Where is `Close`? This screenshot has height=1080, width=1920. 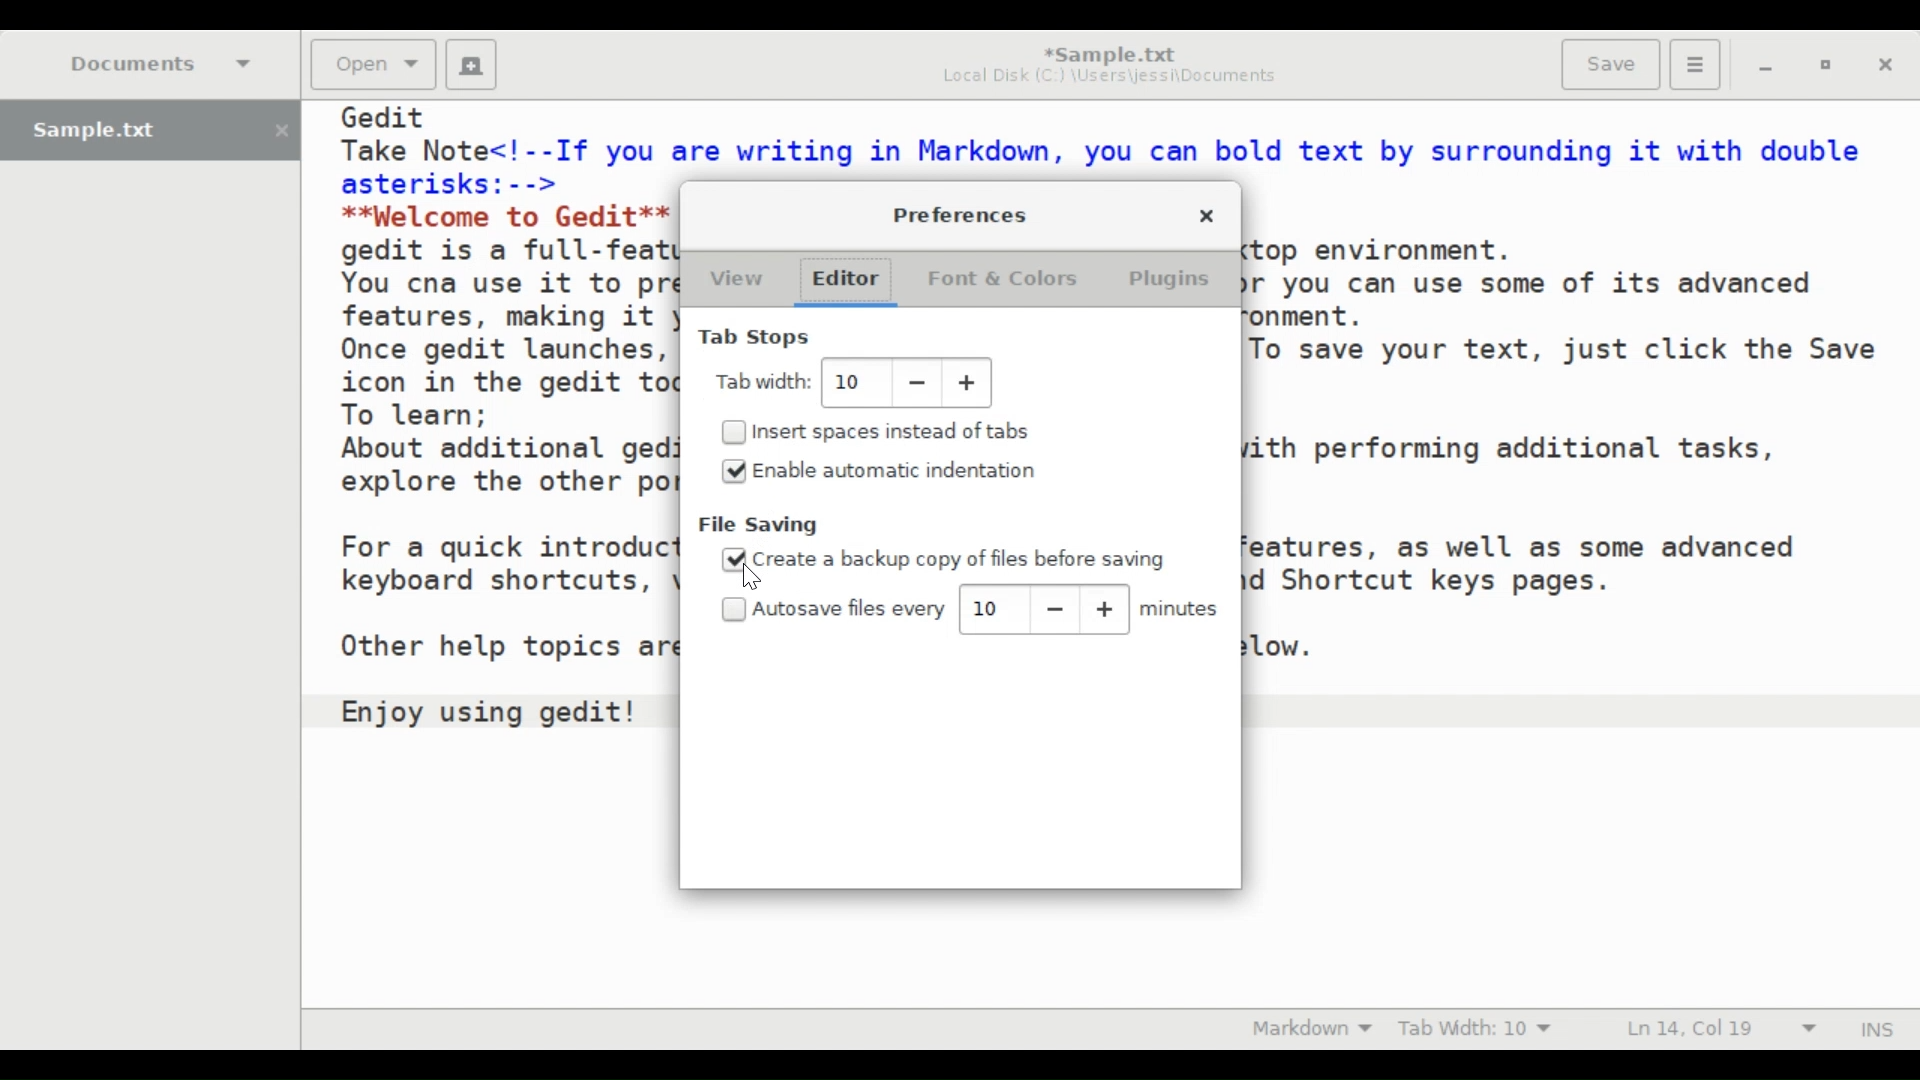 Close is located at coordinates (1886, 66).